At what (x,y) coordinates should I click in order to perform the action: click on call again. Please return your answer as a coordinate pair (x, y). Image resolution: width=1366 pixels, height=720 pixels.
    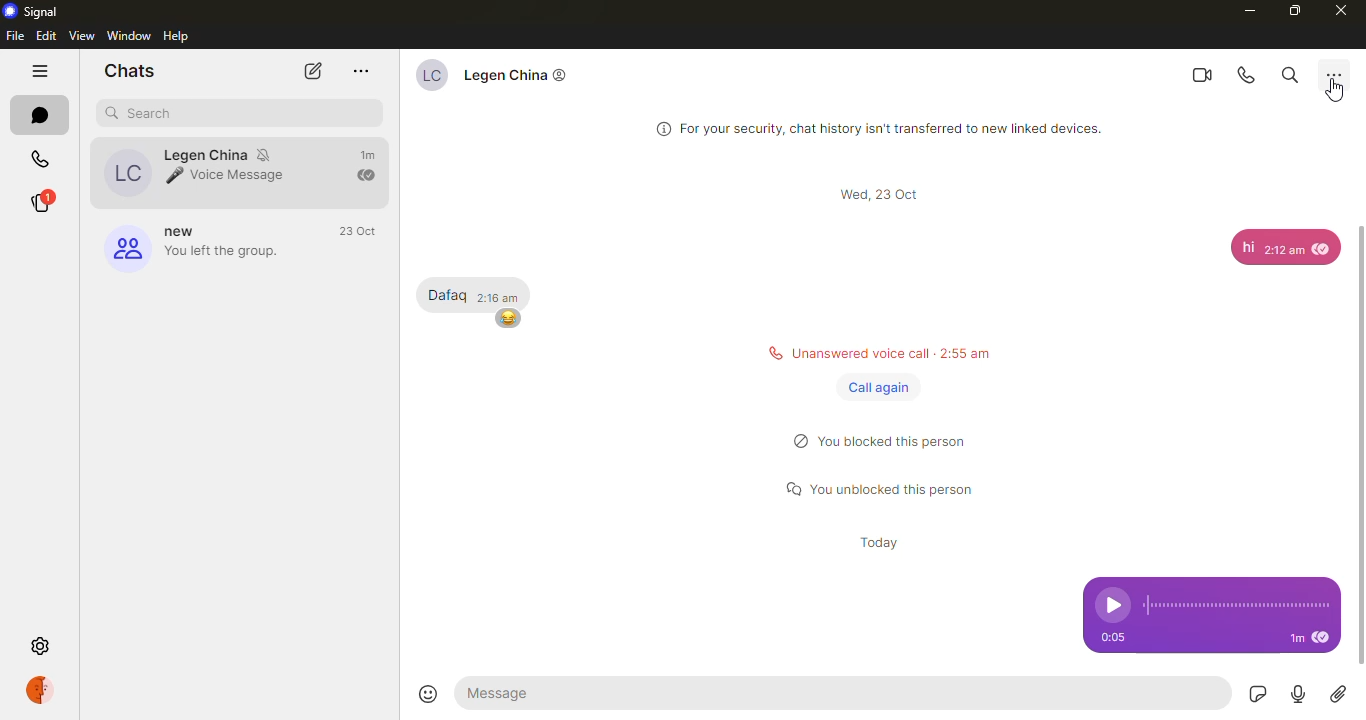
    Looking at the image, I should click on (877, 386).